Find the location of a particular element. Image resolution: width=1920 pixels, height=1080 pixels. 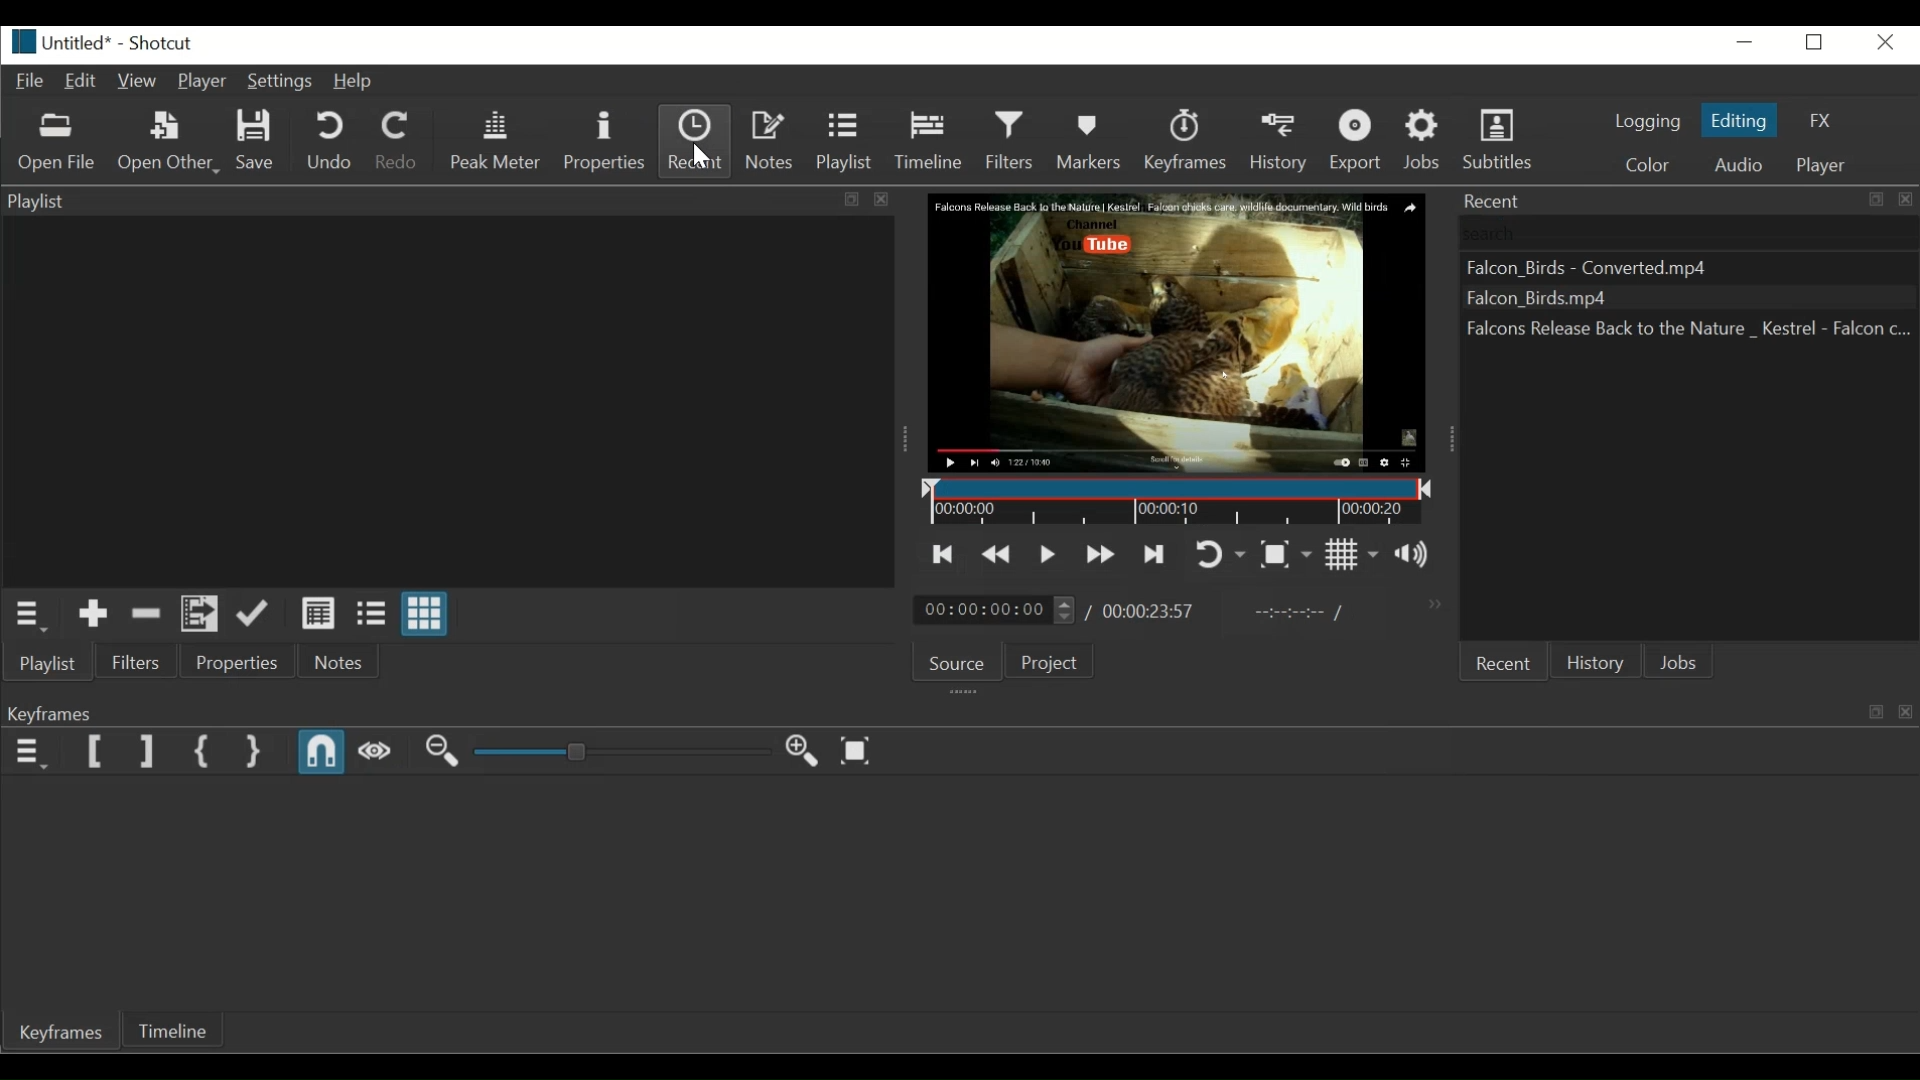

Cursor is located at coordinates (699, 157).